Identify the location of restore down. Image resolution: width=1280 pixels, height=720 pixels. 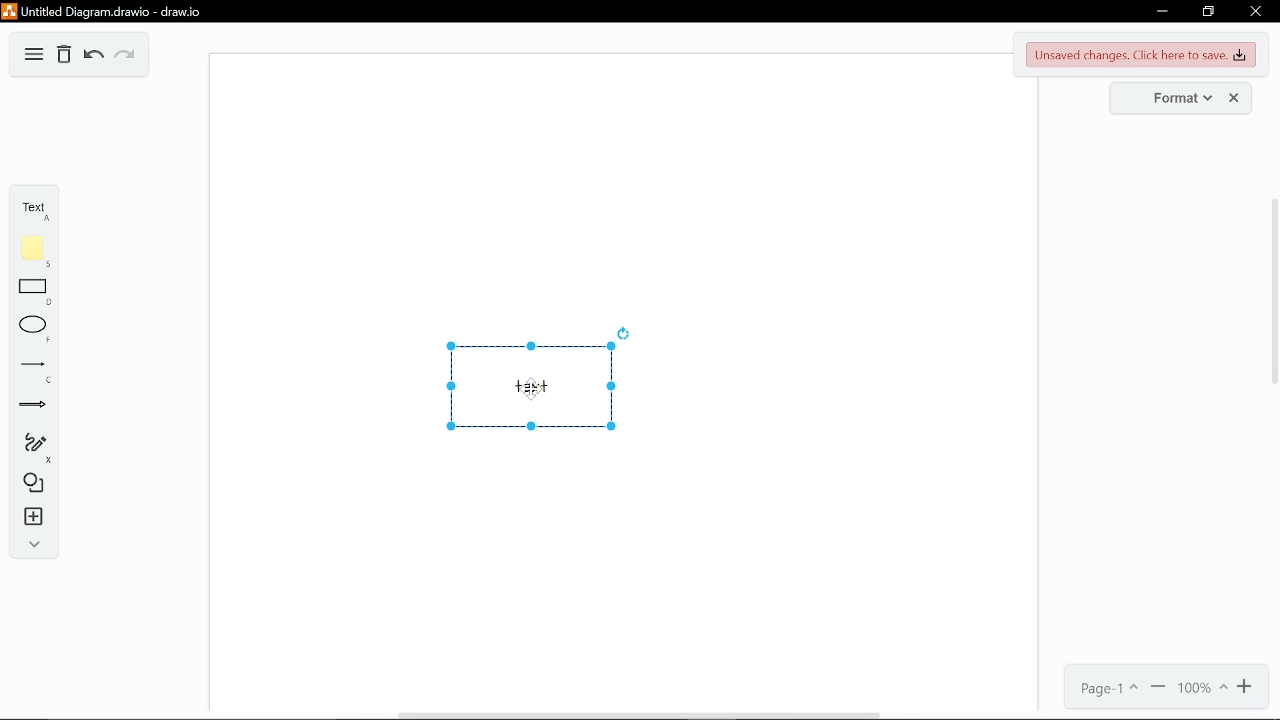
(1210, 12).